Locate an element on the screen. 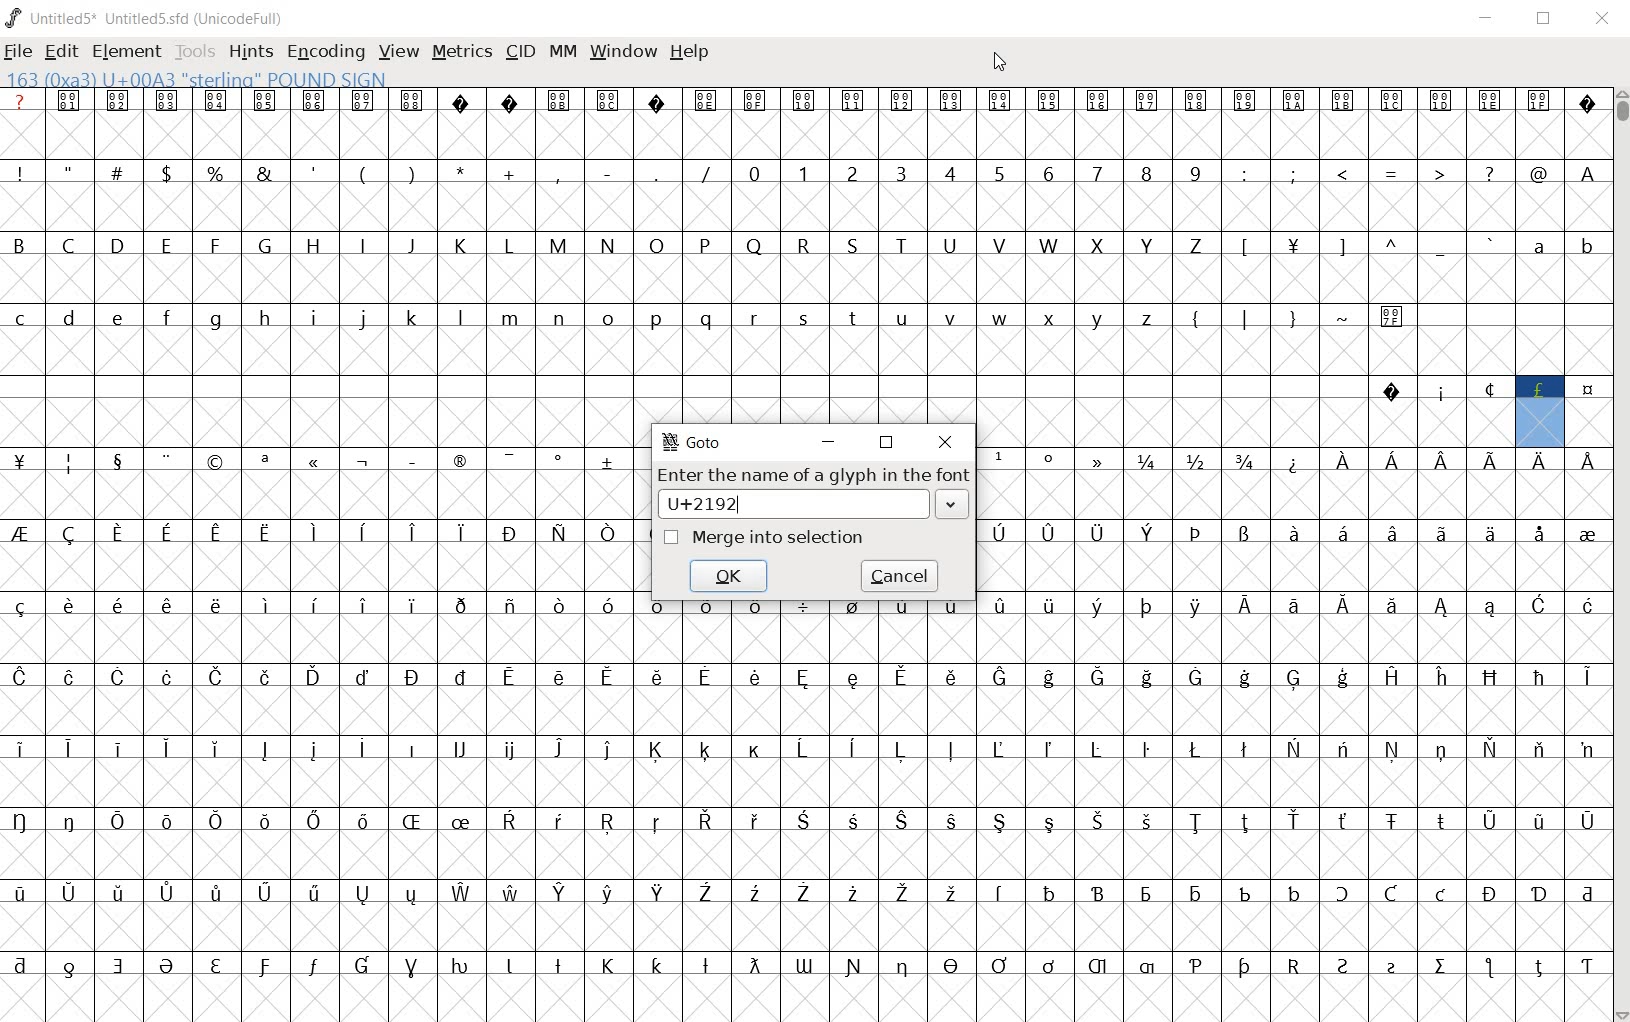  minimize is located at coordinates (826, 442).